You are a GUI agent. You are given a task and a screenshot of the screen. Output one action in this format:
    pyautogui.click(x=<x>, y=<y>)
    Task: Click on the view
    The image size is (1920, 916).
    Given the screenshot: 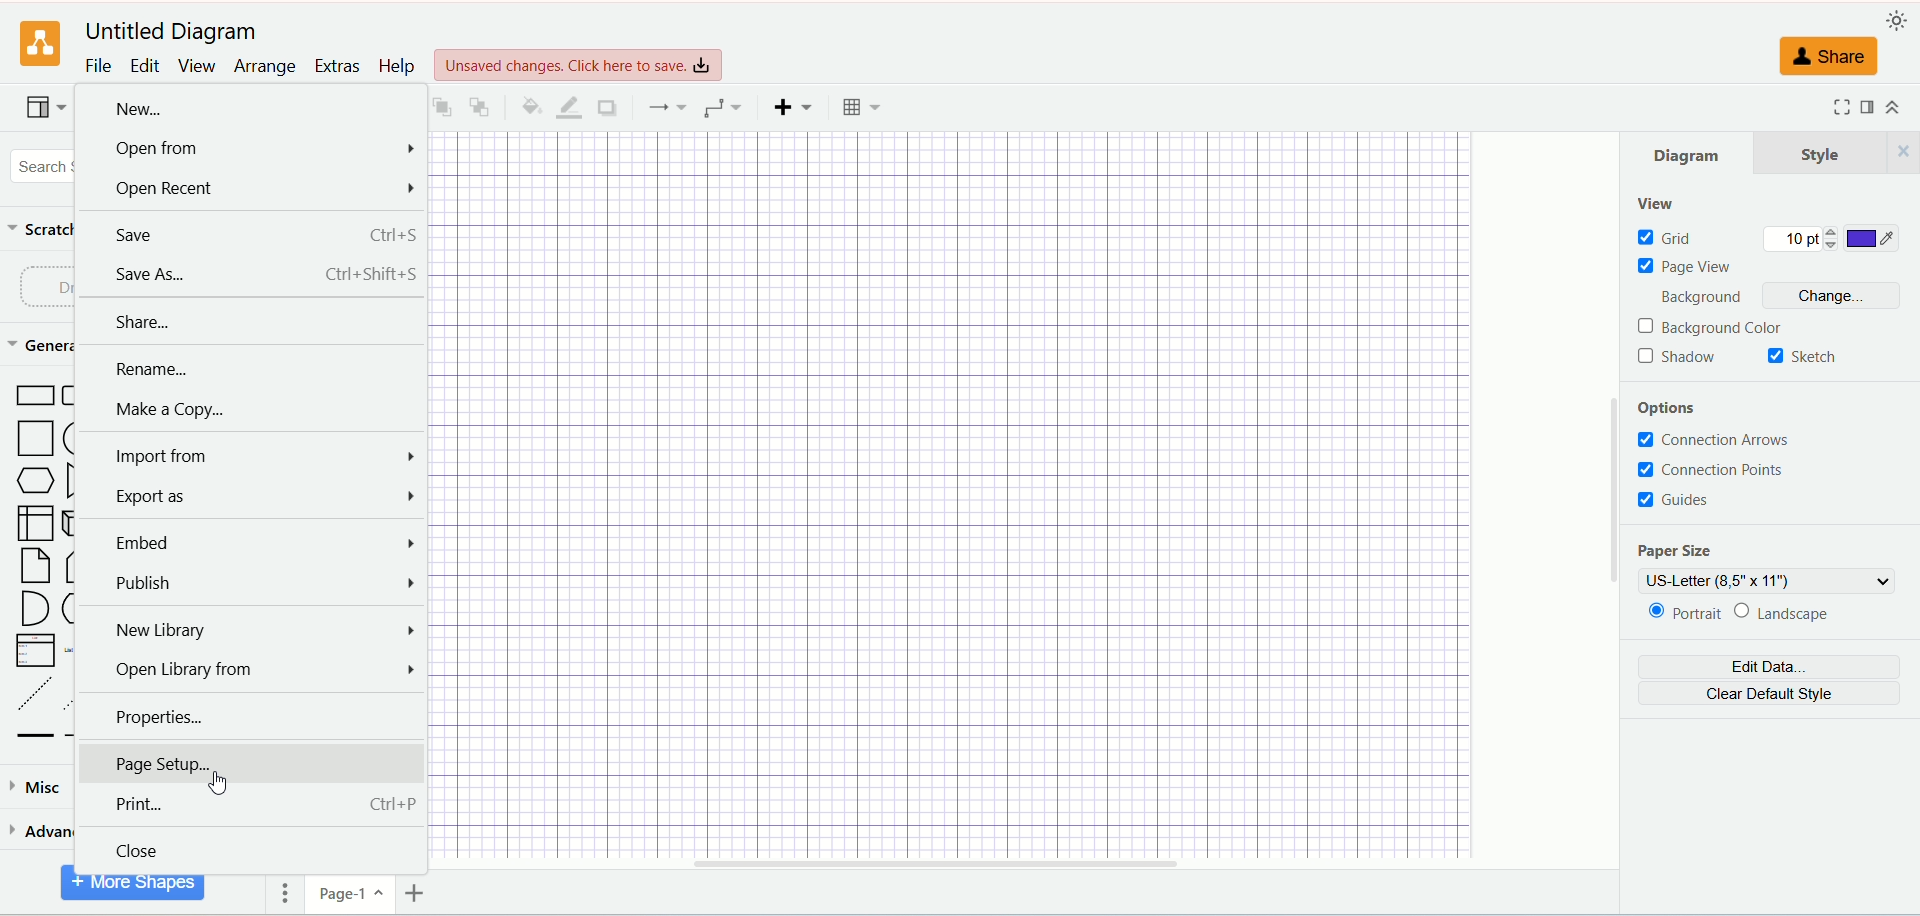 What is the action you would take?
    pyautogui.click(x=197, y=66)
    